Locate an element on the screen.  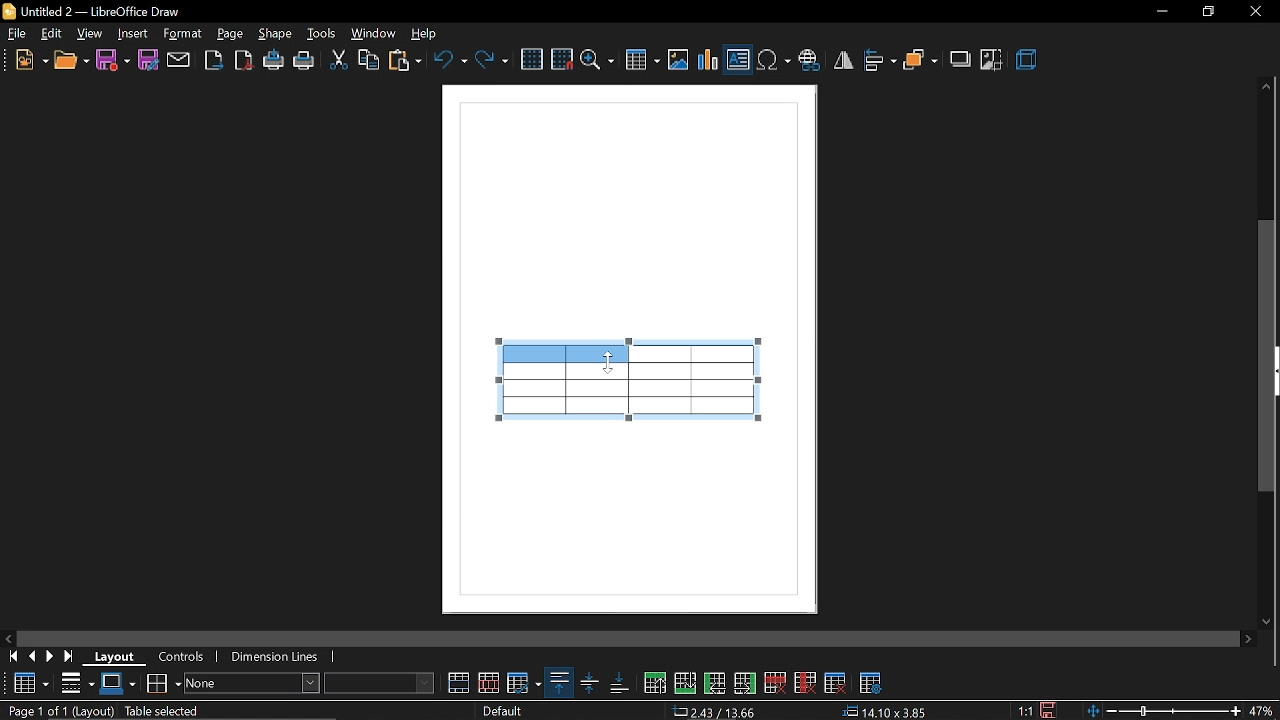
move left is located at coordinates (8, 637).